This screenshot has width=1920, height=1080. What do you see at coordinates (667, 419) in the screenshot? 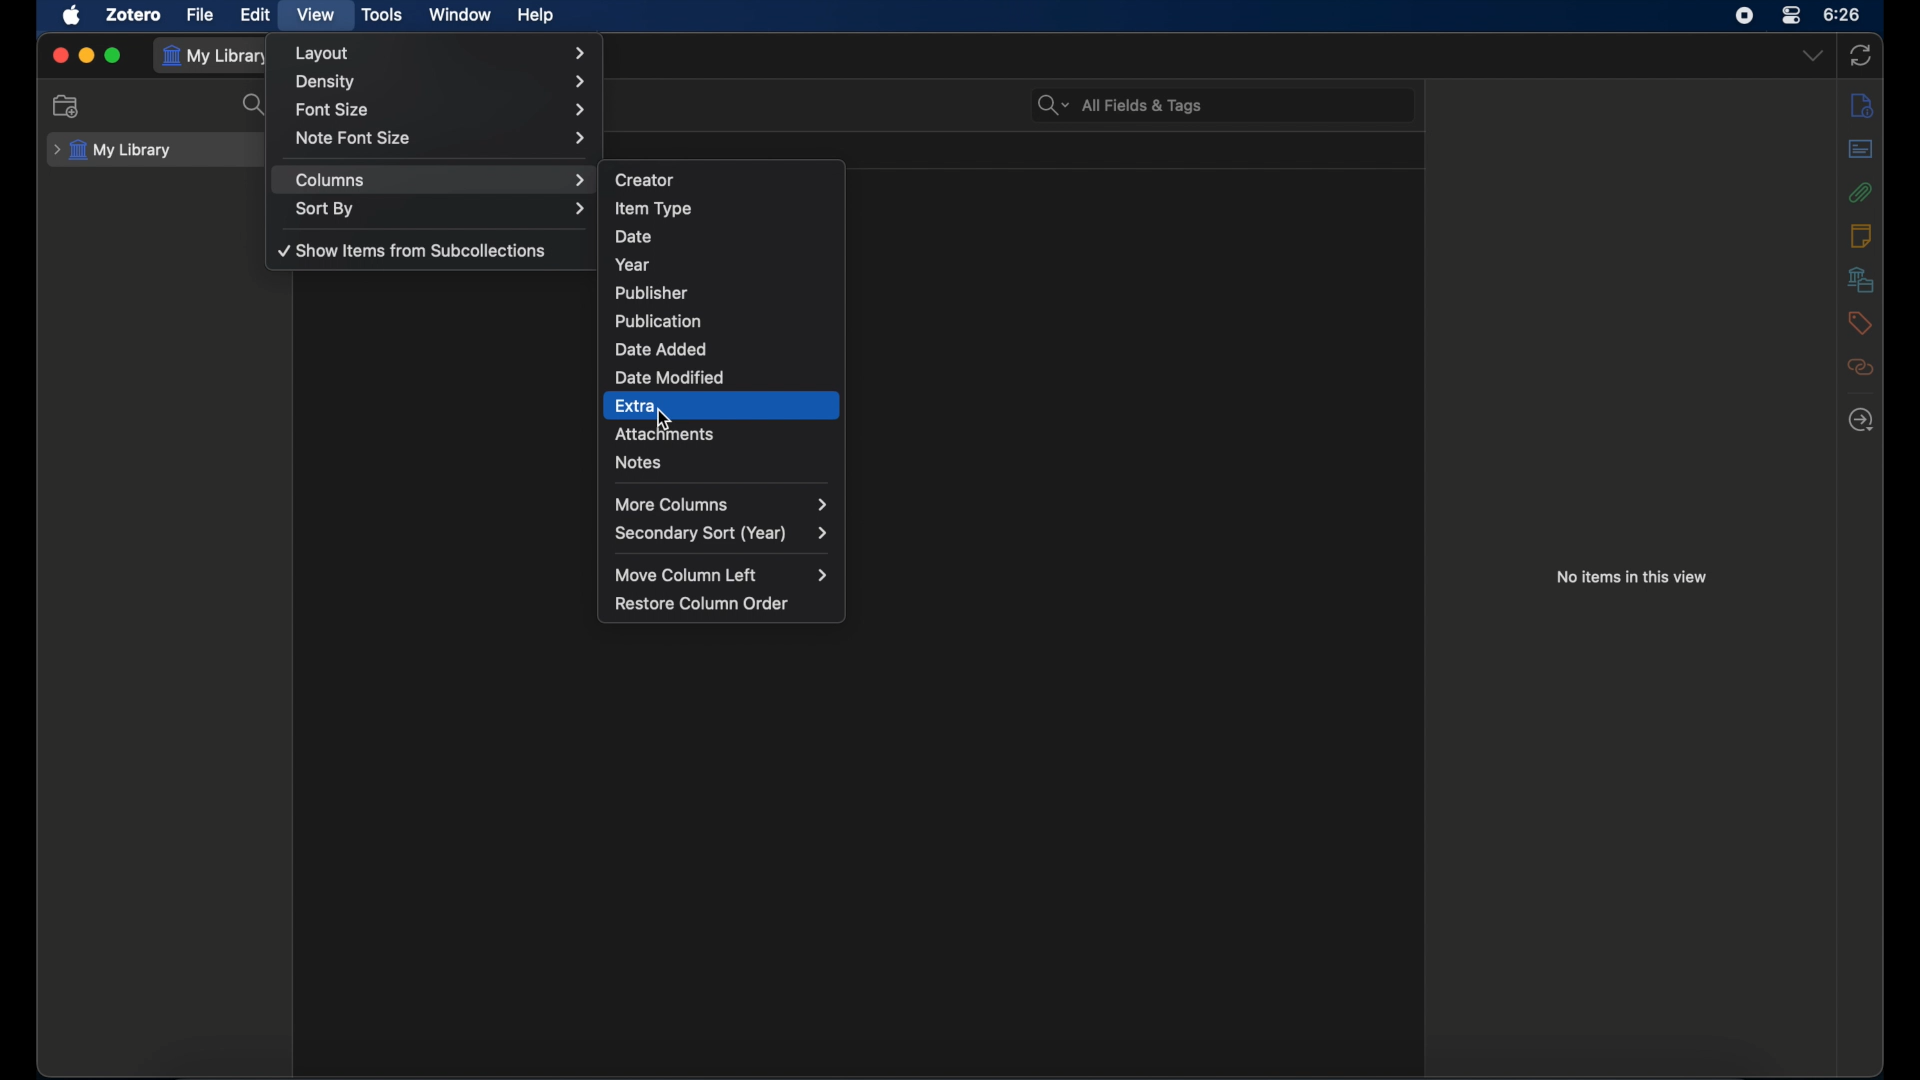
I see `cursor` at bounding box center [667, 419].